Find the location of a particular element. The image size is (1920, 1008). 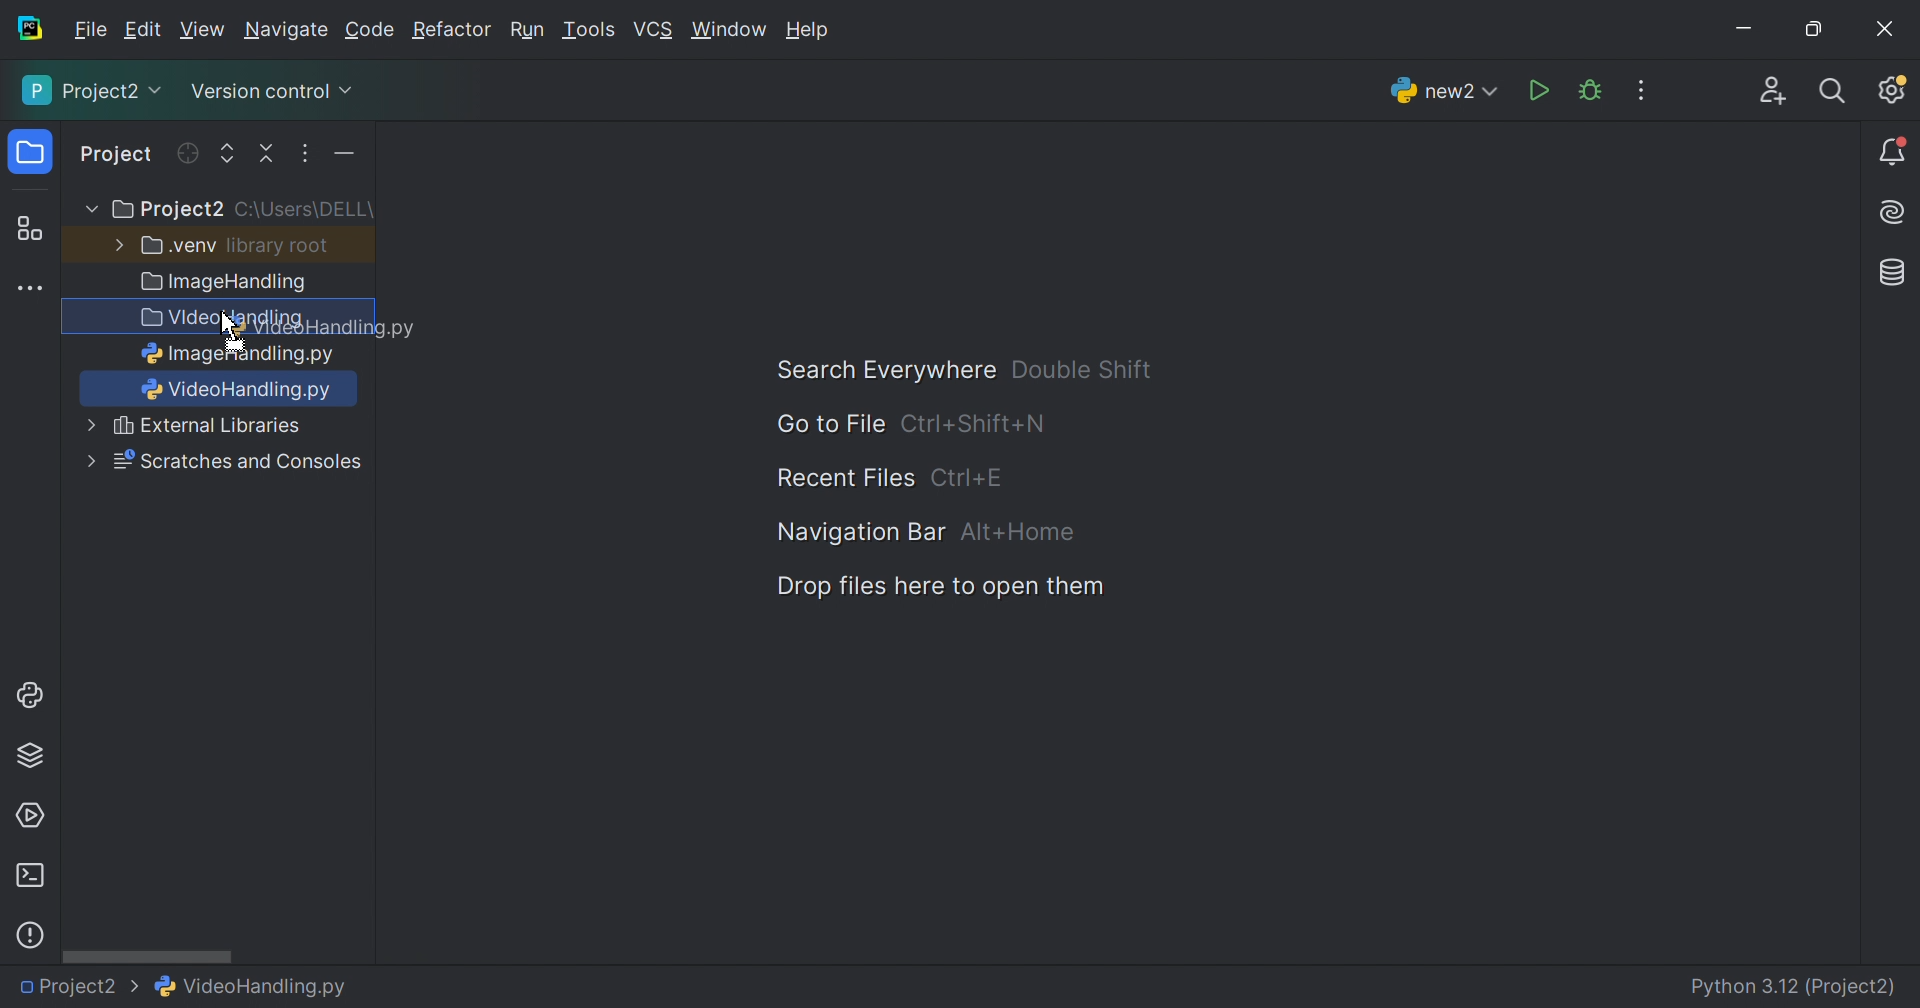

Notifications is located at coordinates (1894, 153).